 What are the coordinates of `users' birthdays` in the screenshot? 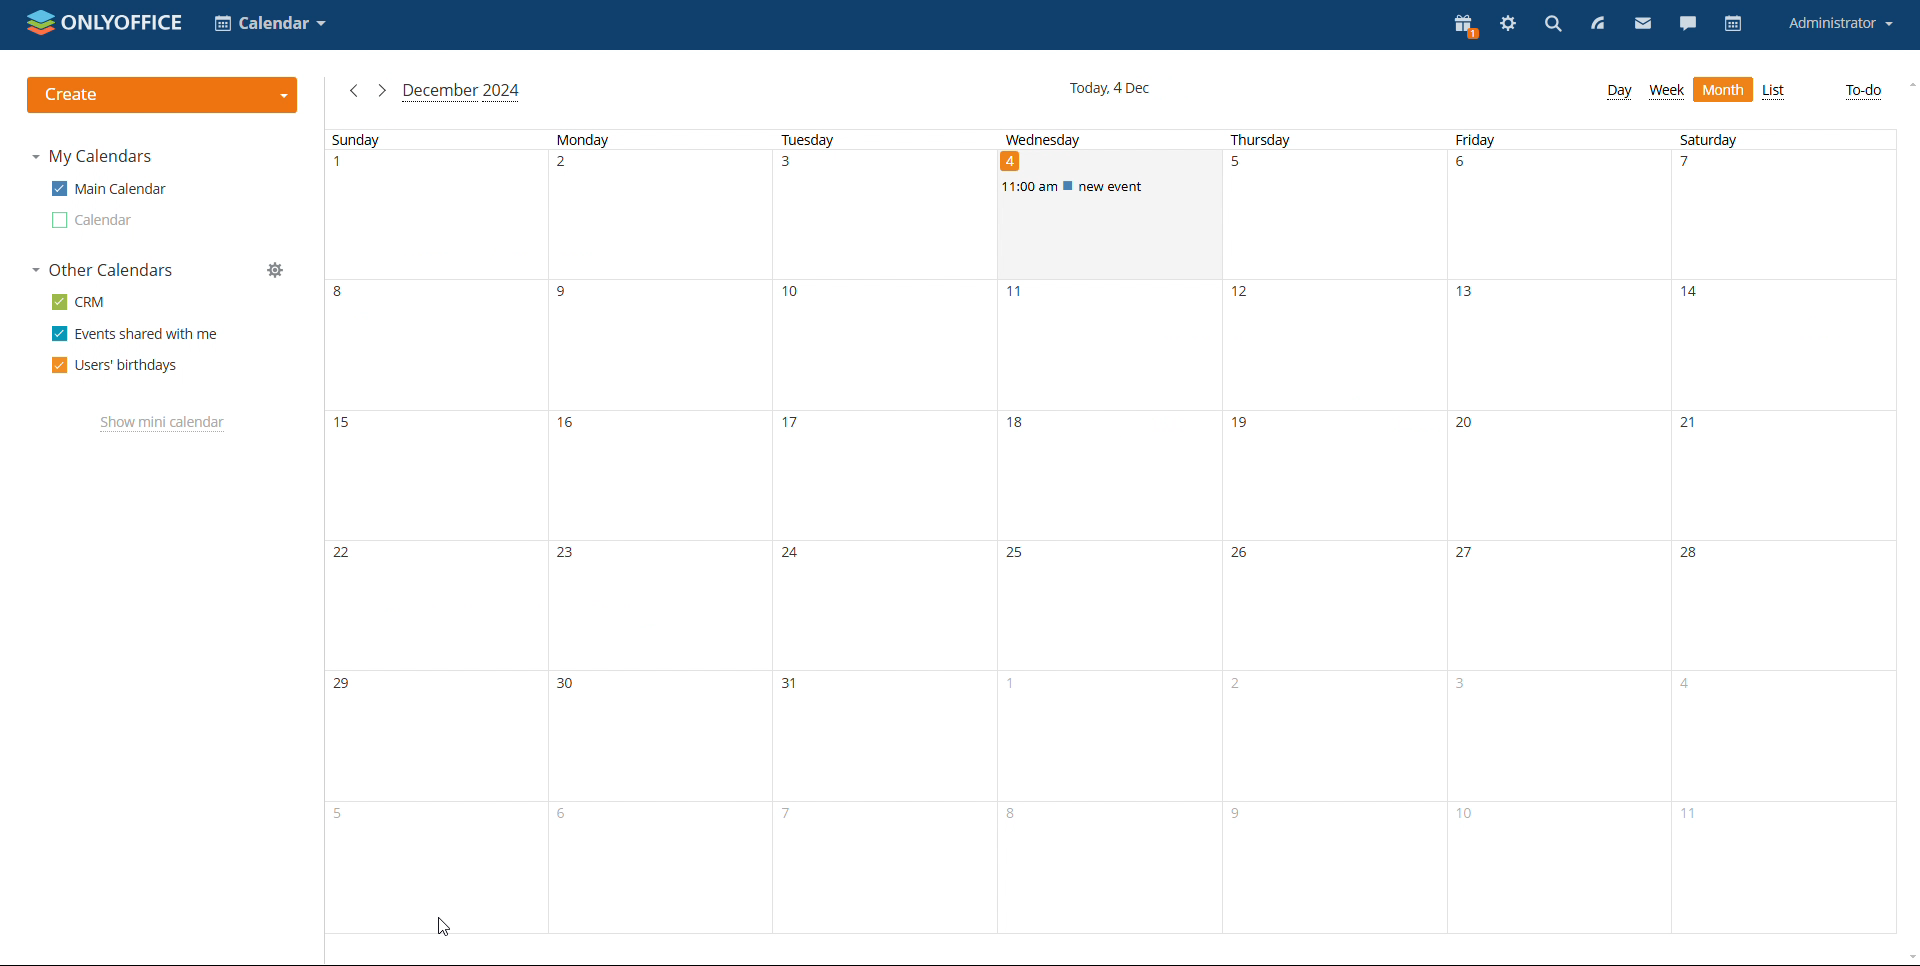 It's located at (113, 365).